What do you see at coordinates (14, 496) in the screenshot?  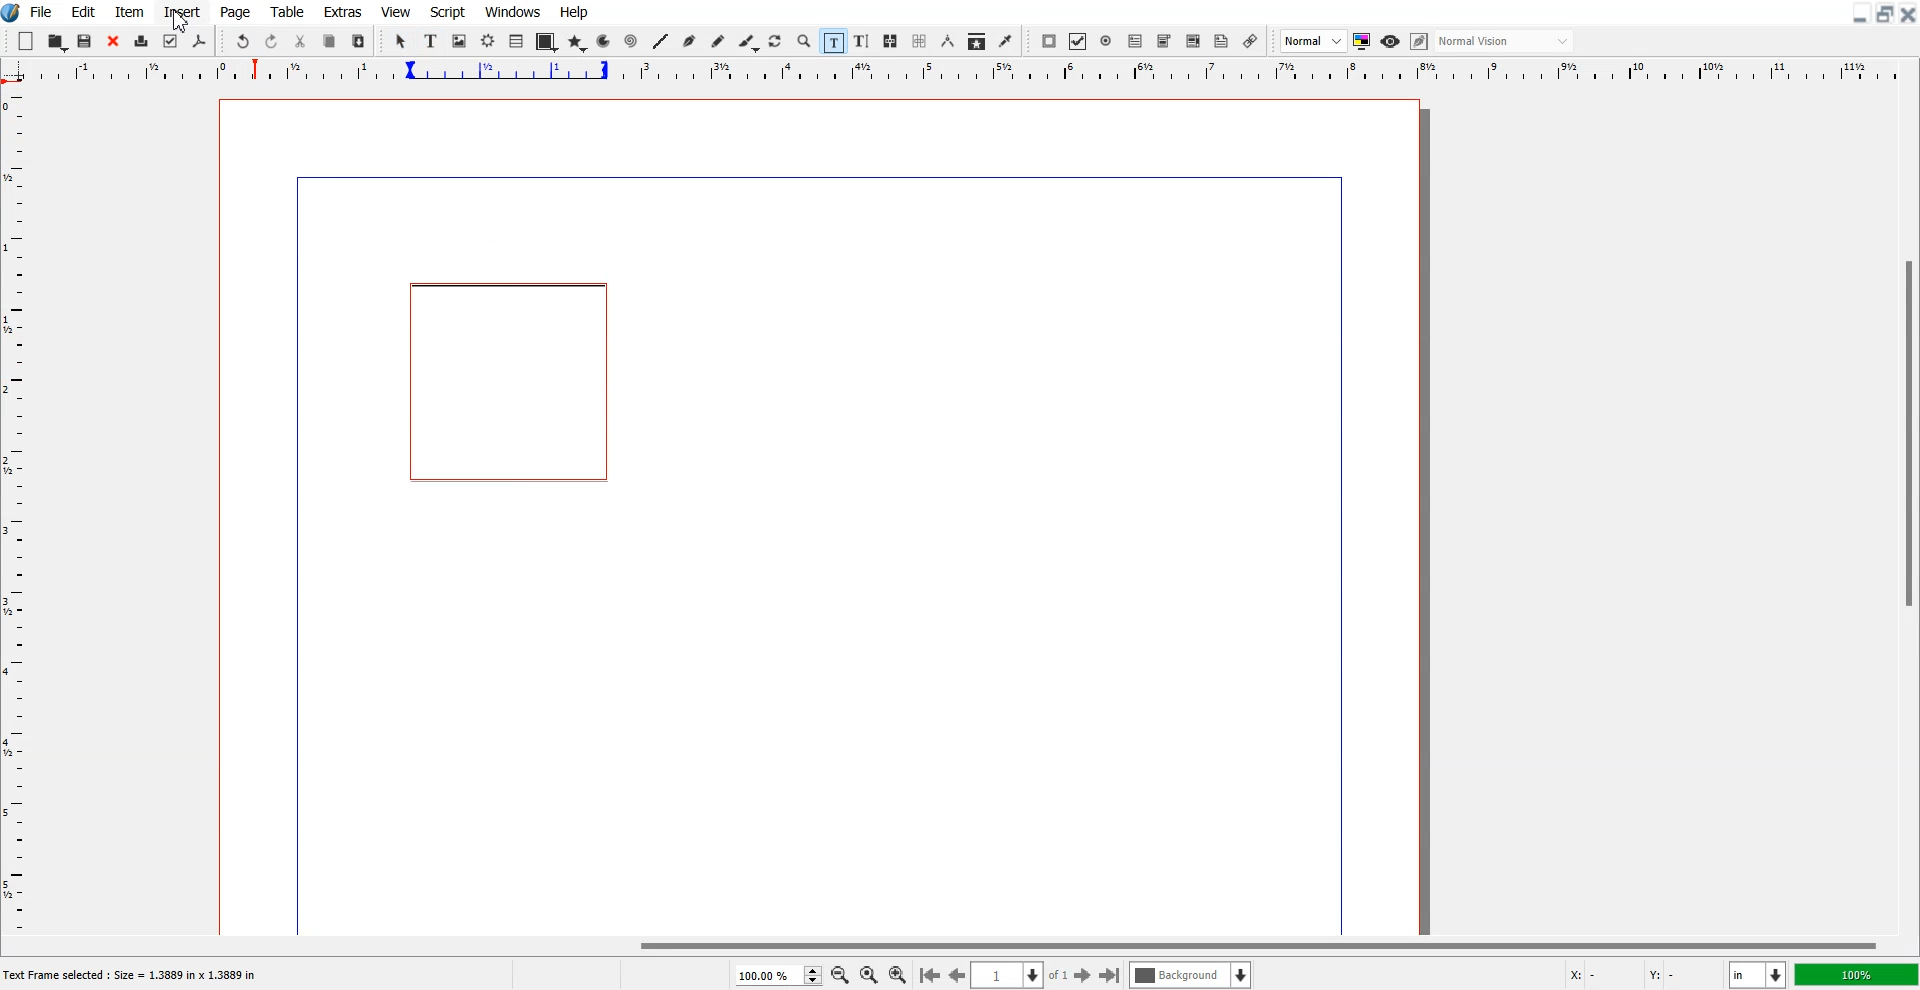 I see `Vertical scale` at bounding box center [14, 496].